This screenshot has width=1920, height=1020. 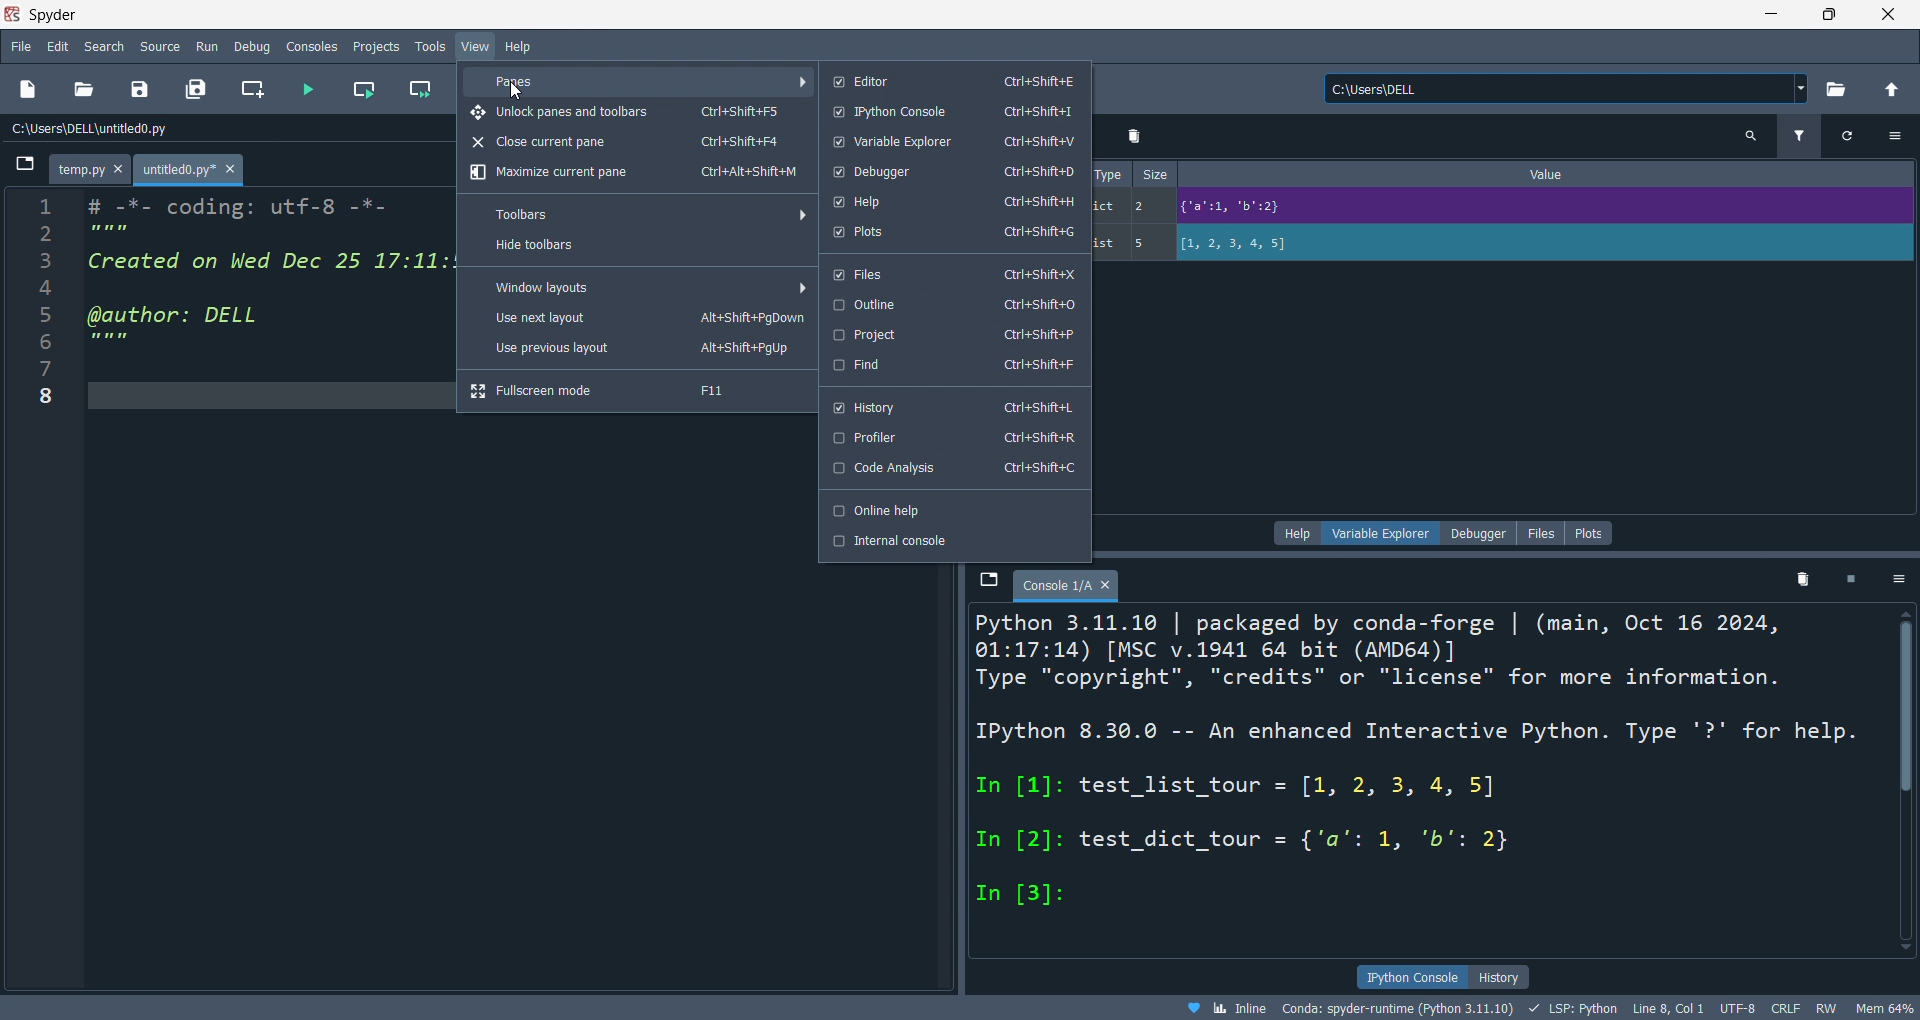 What do you see at coordinates (866, 15) in the screenshot?
I see `Spyder` at bounding box center [866, 15].